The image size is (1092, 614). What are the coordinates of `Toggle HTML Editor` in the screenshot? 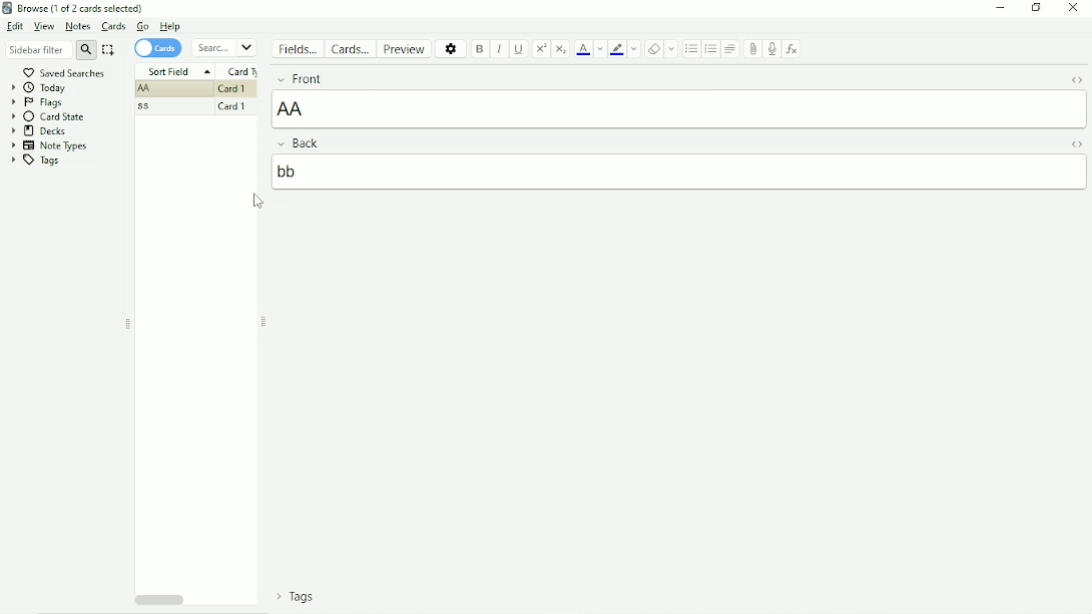 It's located at (1077, 143).